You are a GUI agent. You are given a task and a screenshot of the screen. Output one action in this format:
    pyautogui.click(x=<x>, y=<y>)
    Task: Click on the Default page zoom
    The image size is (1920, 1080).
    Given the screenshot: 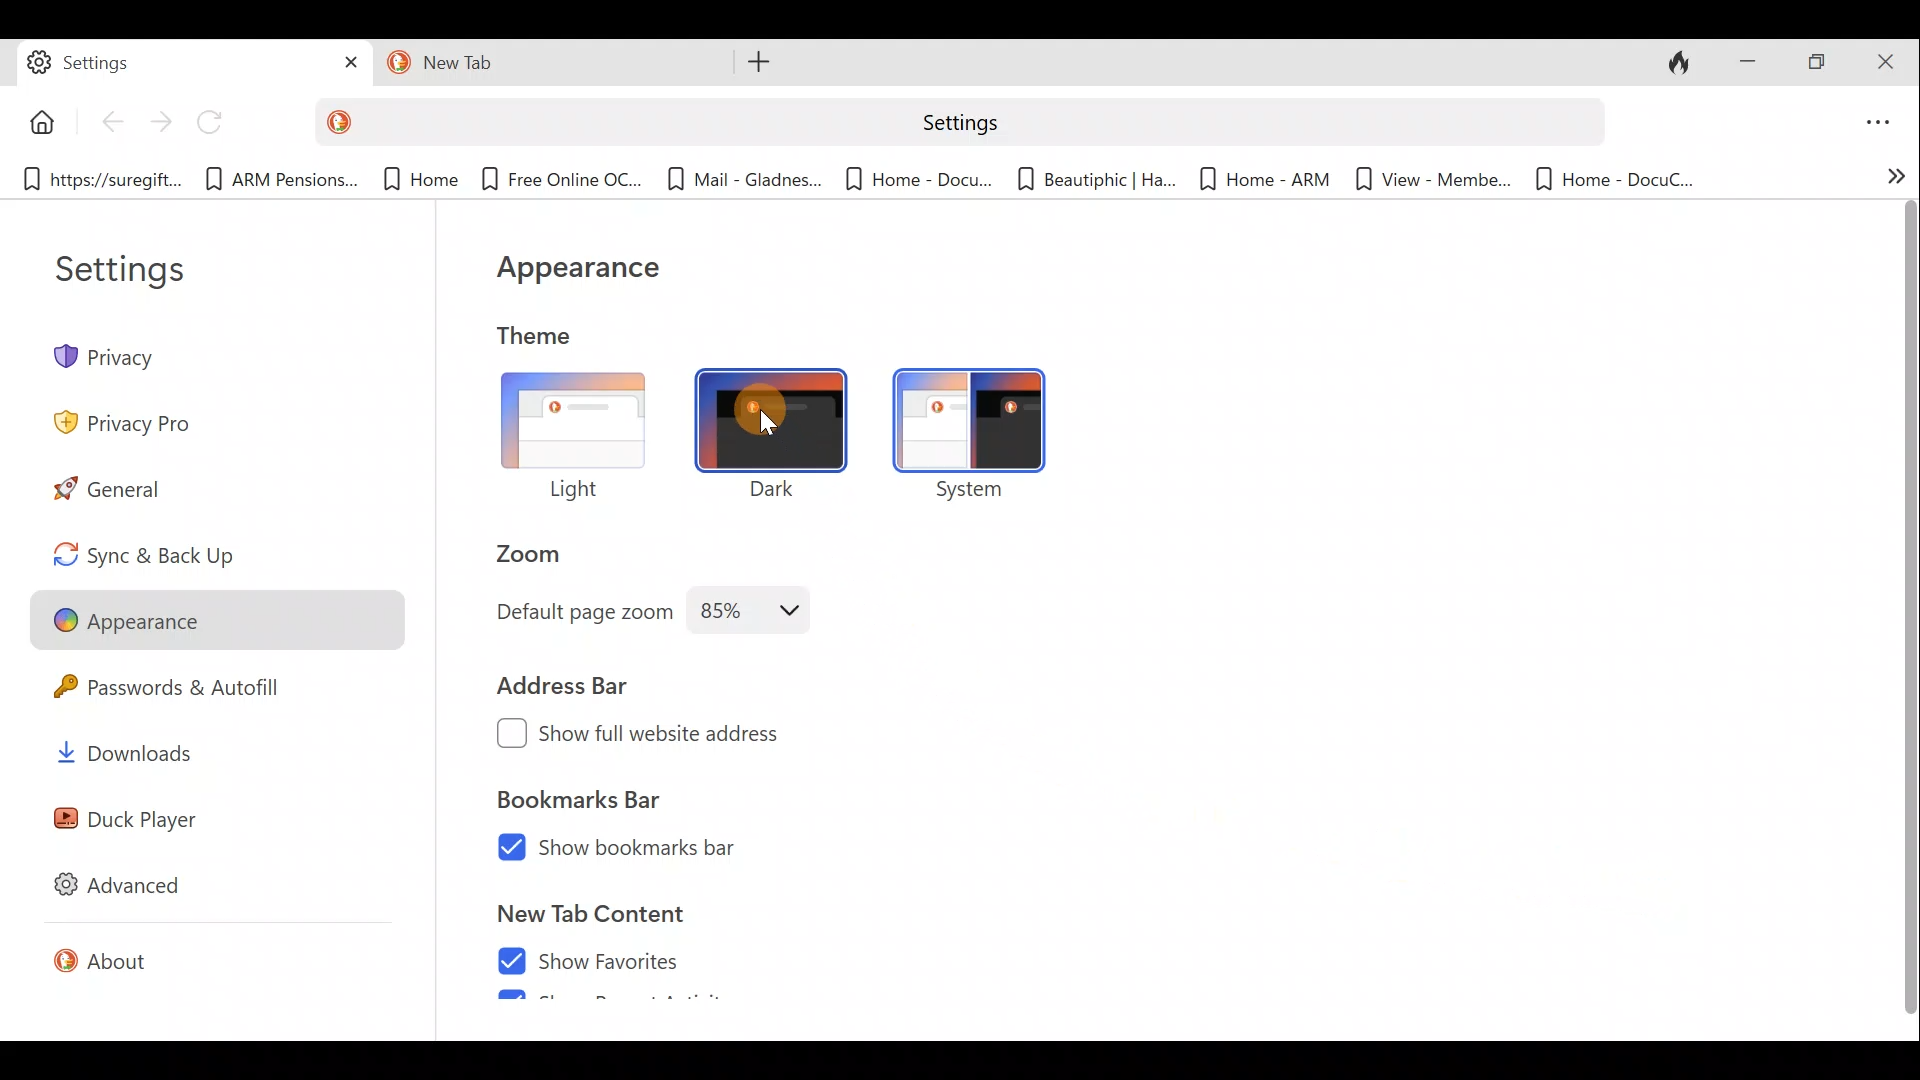 What is the action you would take?
    pyautogui.click(x=644, y=616)
    